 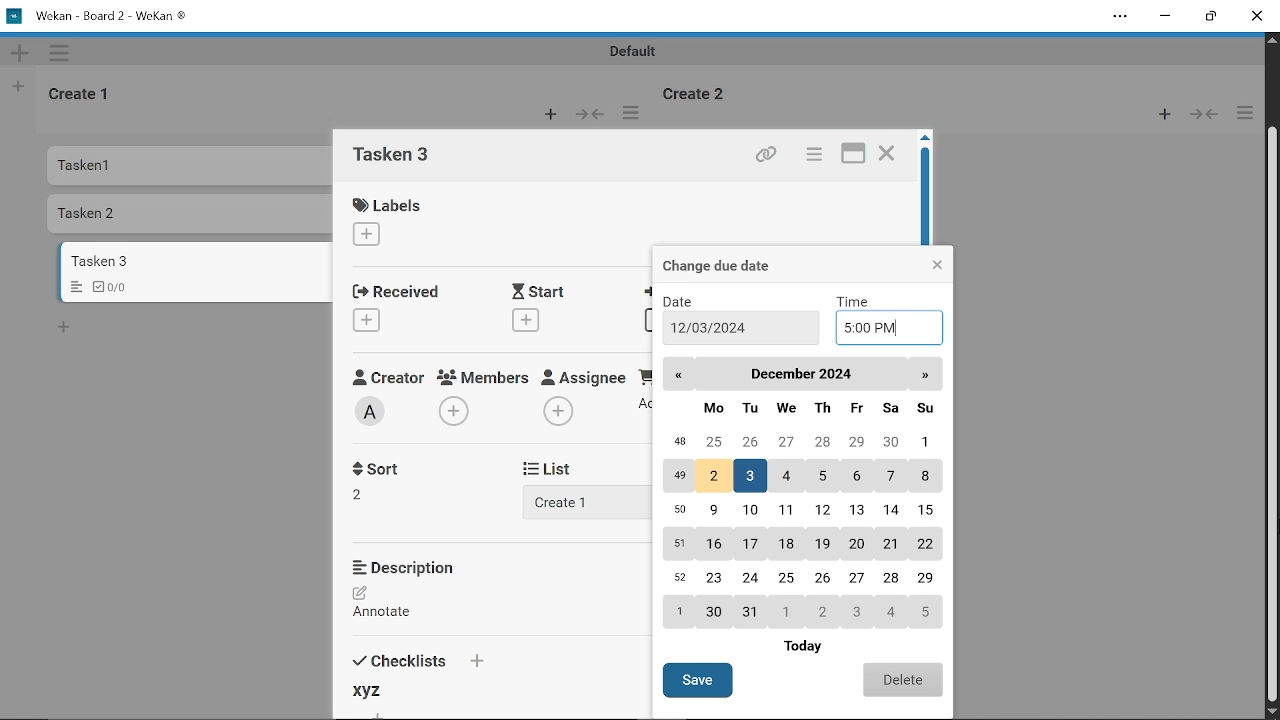 What do you see at coordinates (133, 167) in the screenshot?
I see `Tasken 1` at bounding box center [133, 167].